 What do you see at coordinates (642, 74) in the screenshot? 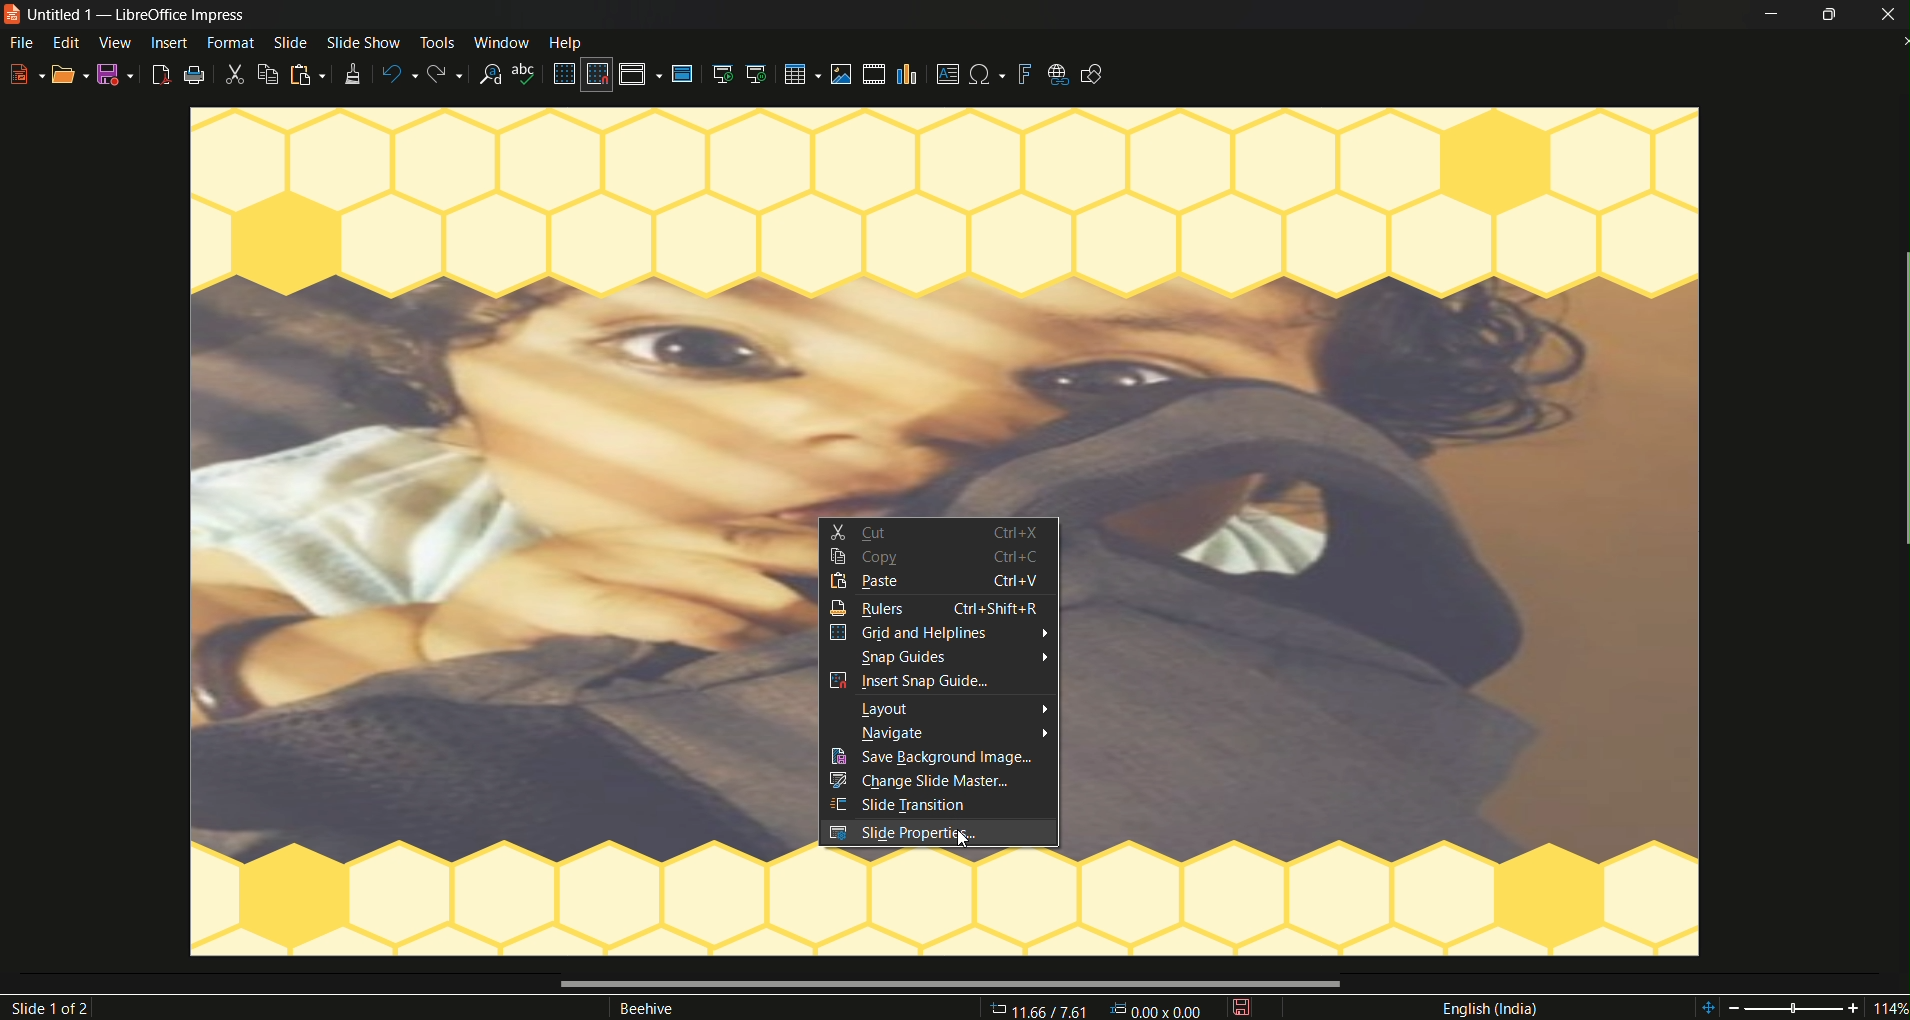
I see `display views` at bounding box center [642, 74].